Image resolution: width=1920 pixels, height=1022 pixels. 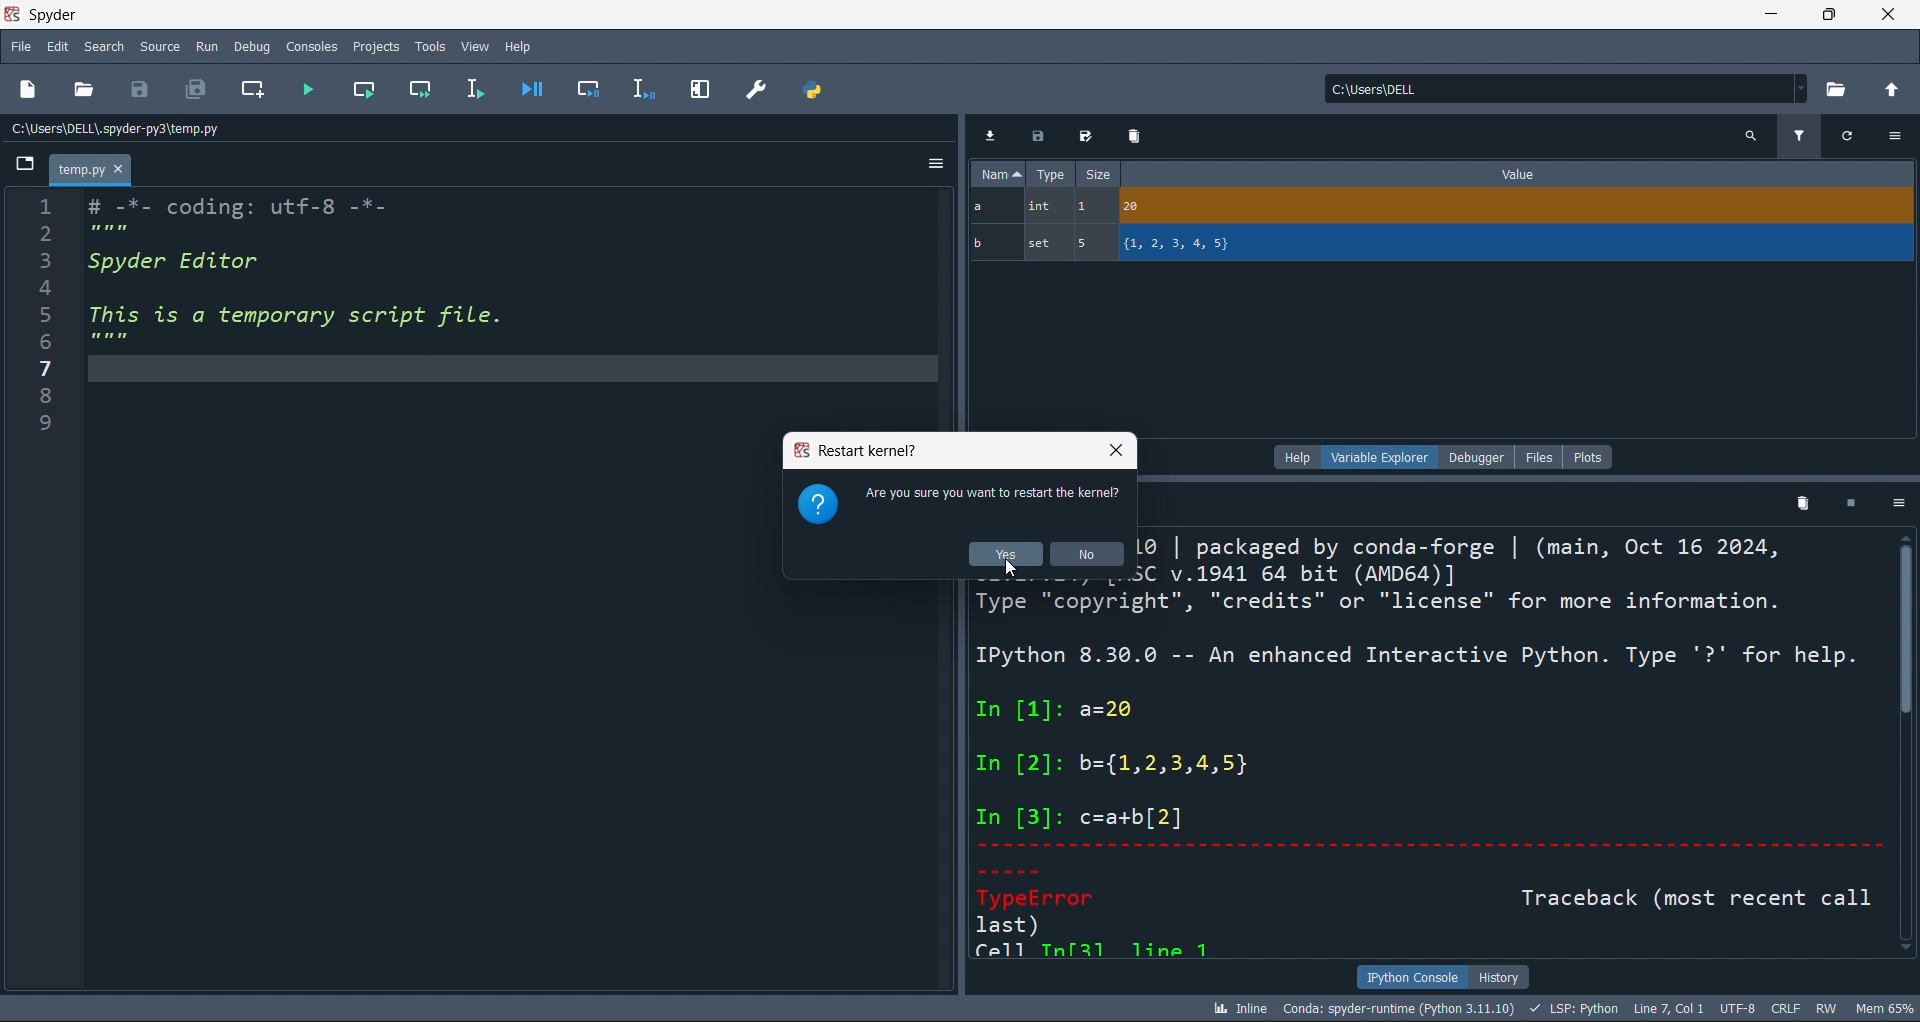 What do you see at coordinates (1886, 1007) in the screenshot?
I see `mem 65%` at bounding box center [1886, 1007].